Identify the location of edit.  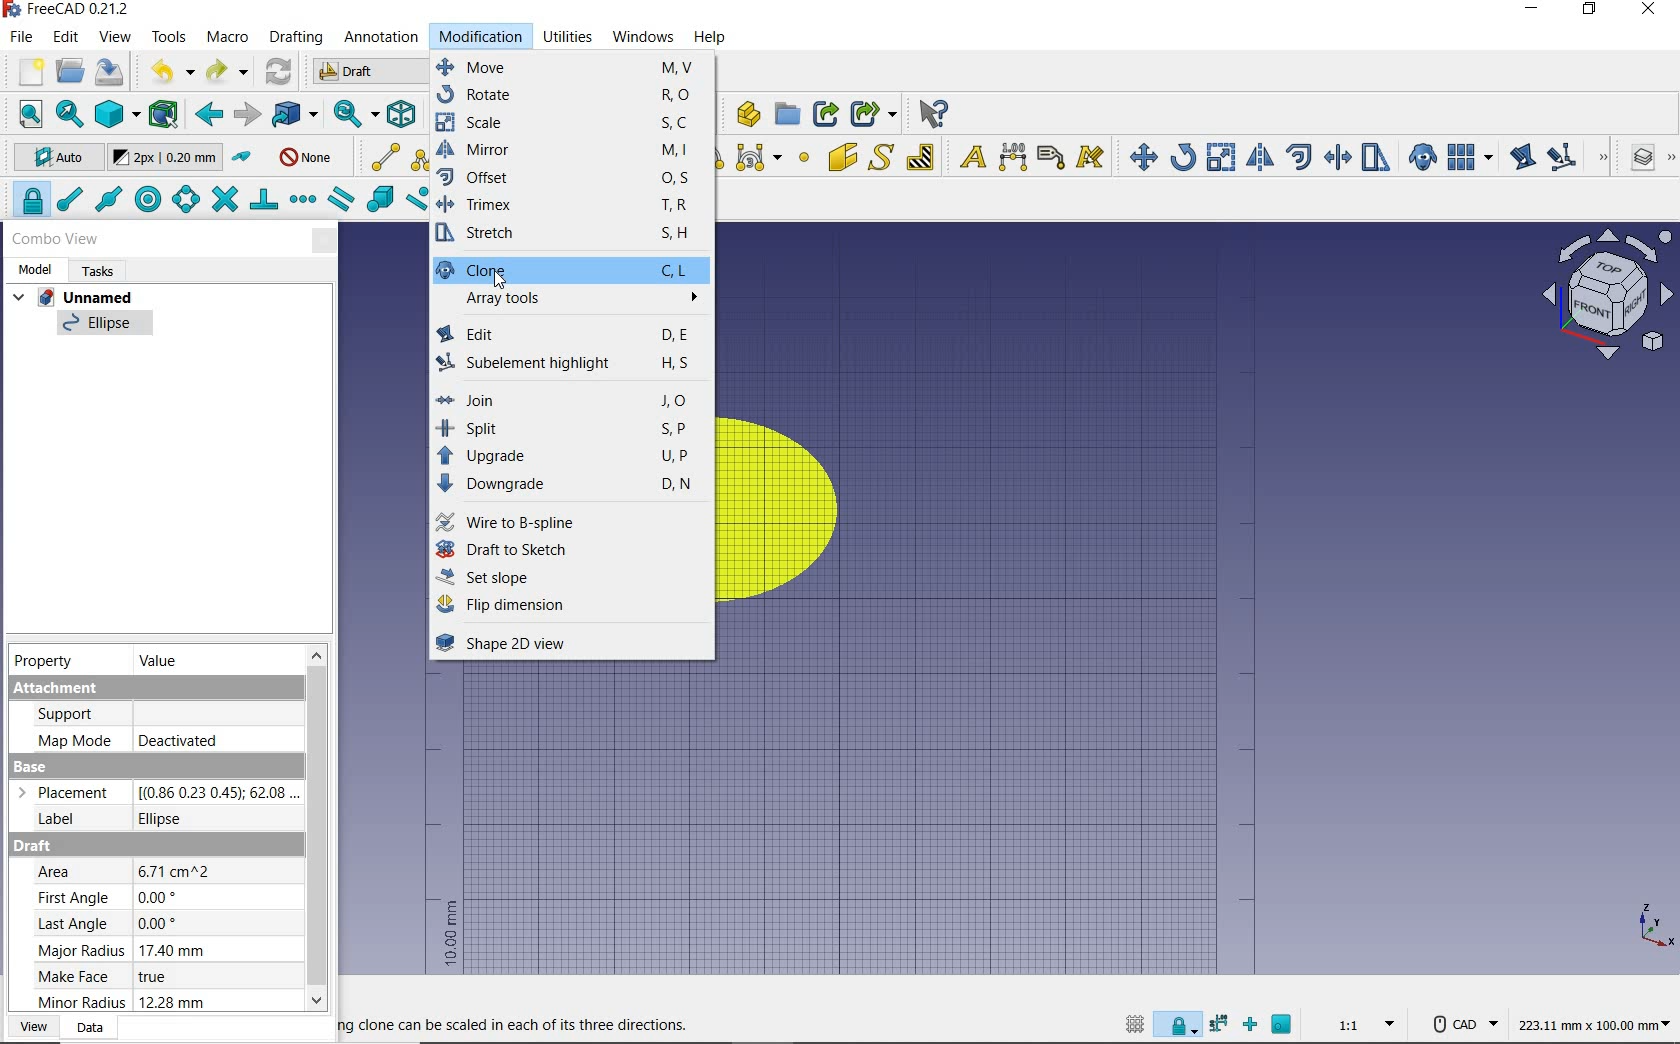
(1521, 156).